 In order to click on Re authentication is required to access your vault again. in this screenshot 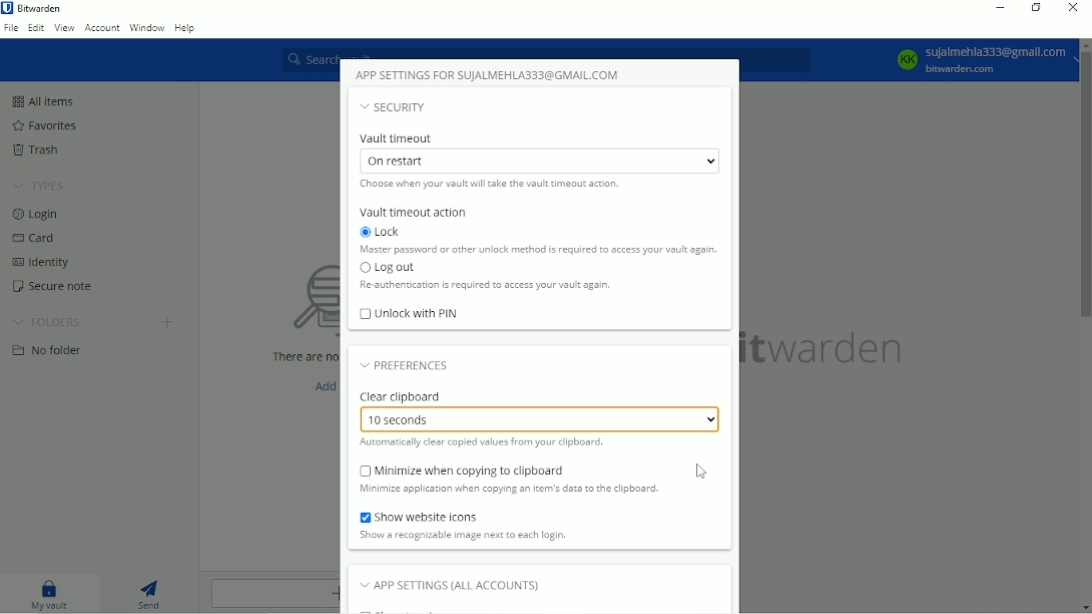, I will do `click(485, 287)`.